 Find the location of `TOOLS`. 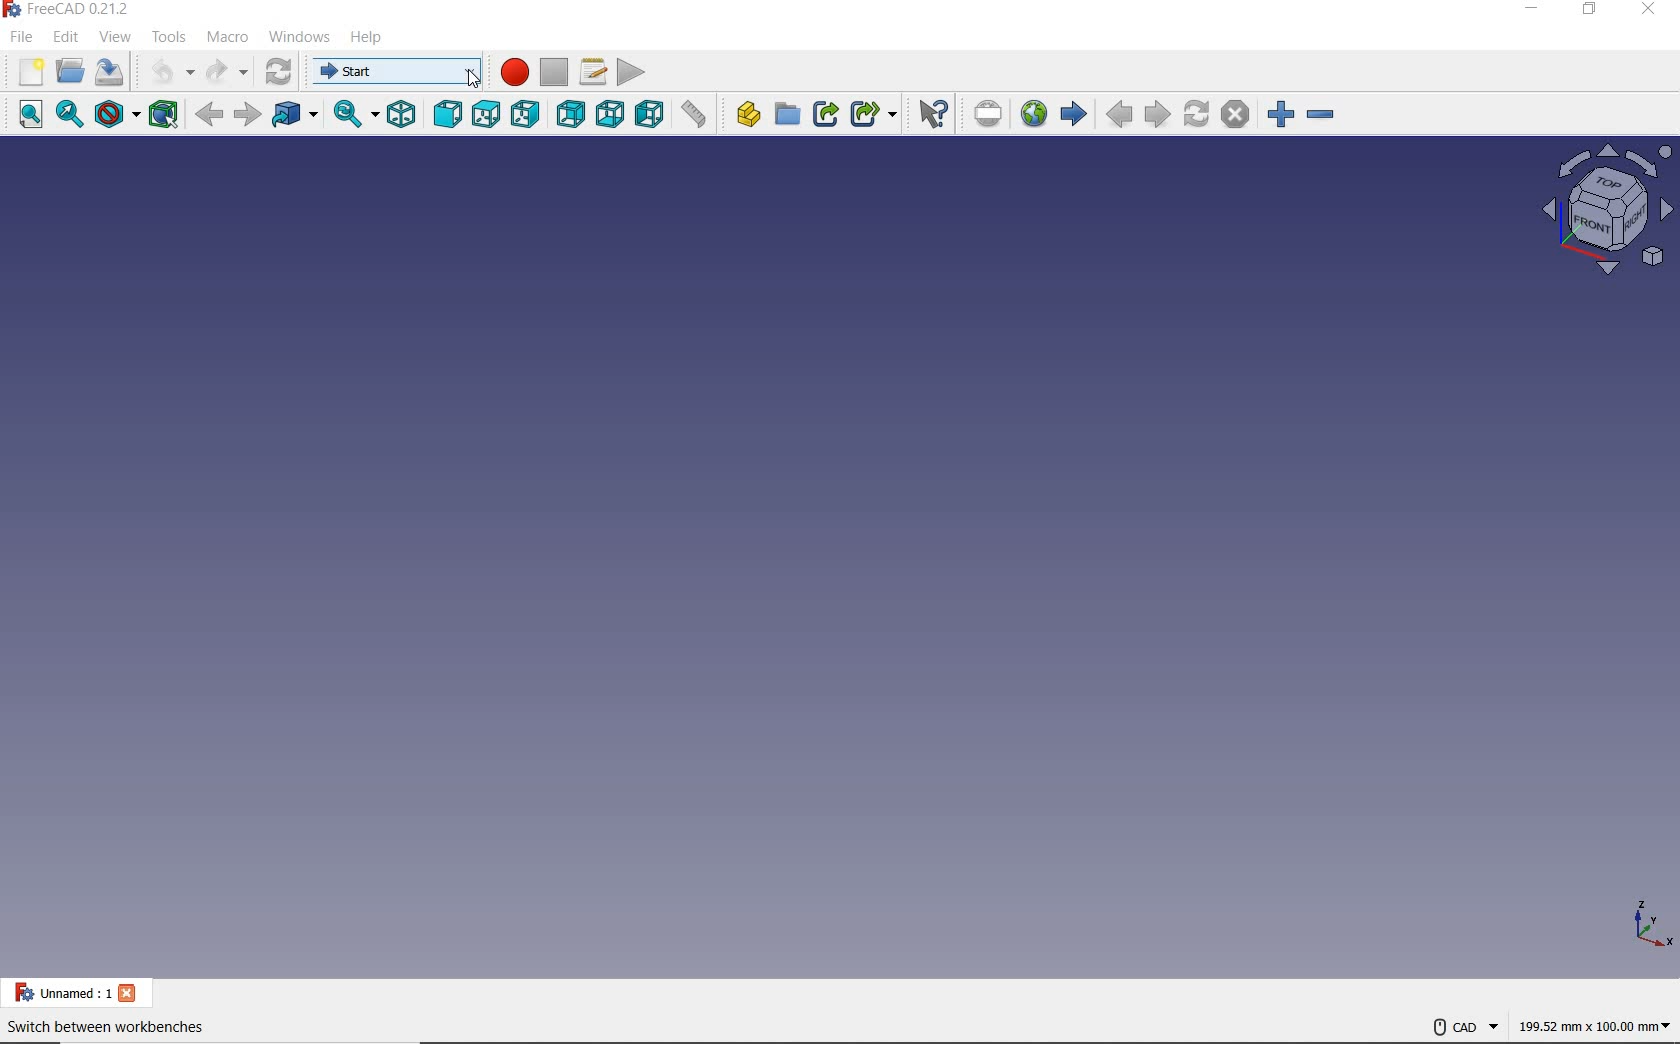

TOOLS is located at coordinates (169, 38).